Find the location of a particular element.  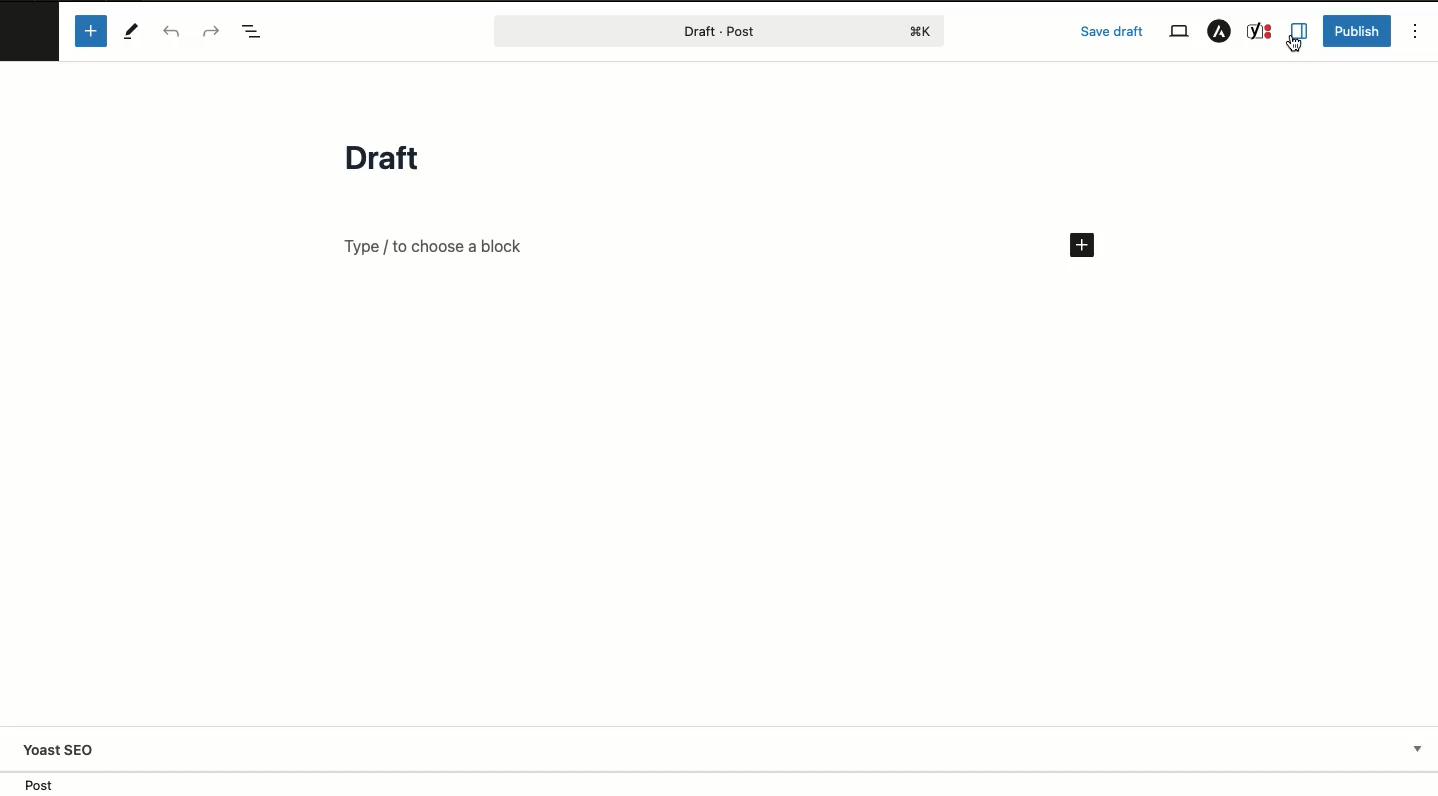

Add new block is located at coordinates (88, 31).